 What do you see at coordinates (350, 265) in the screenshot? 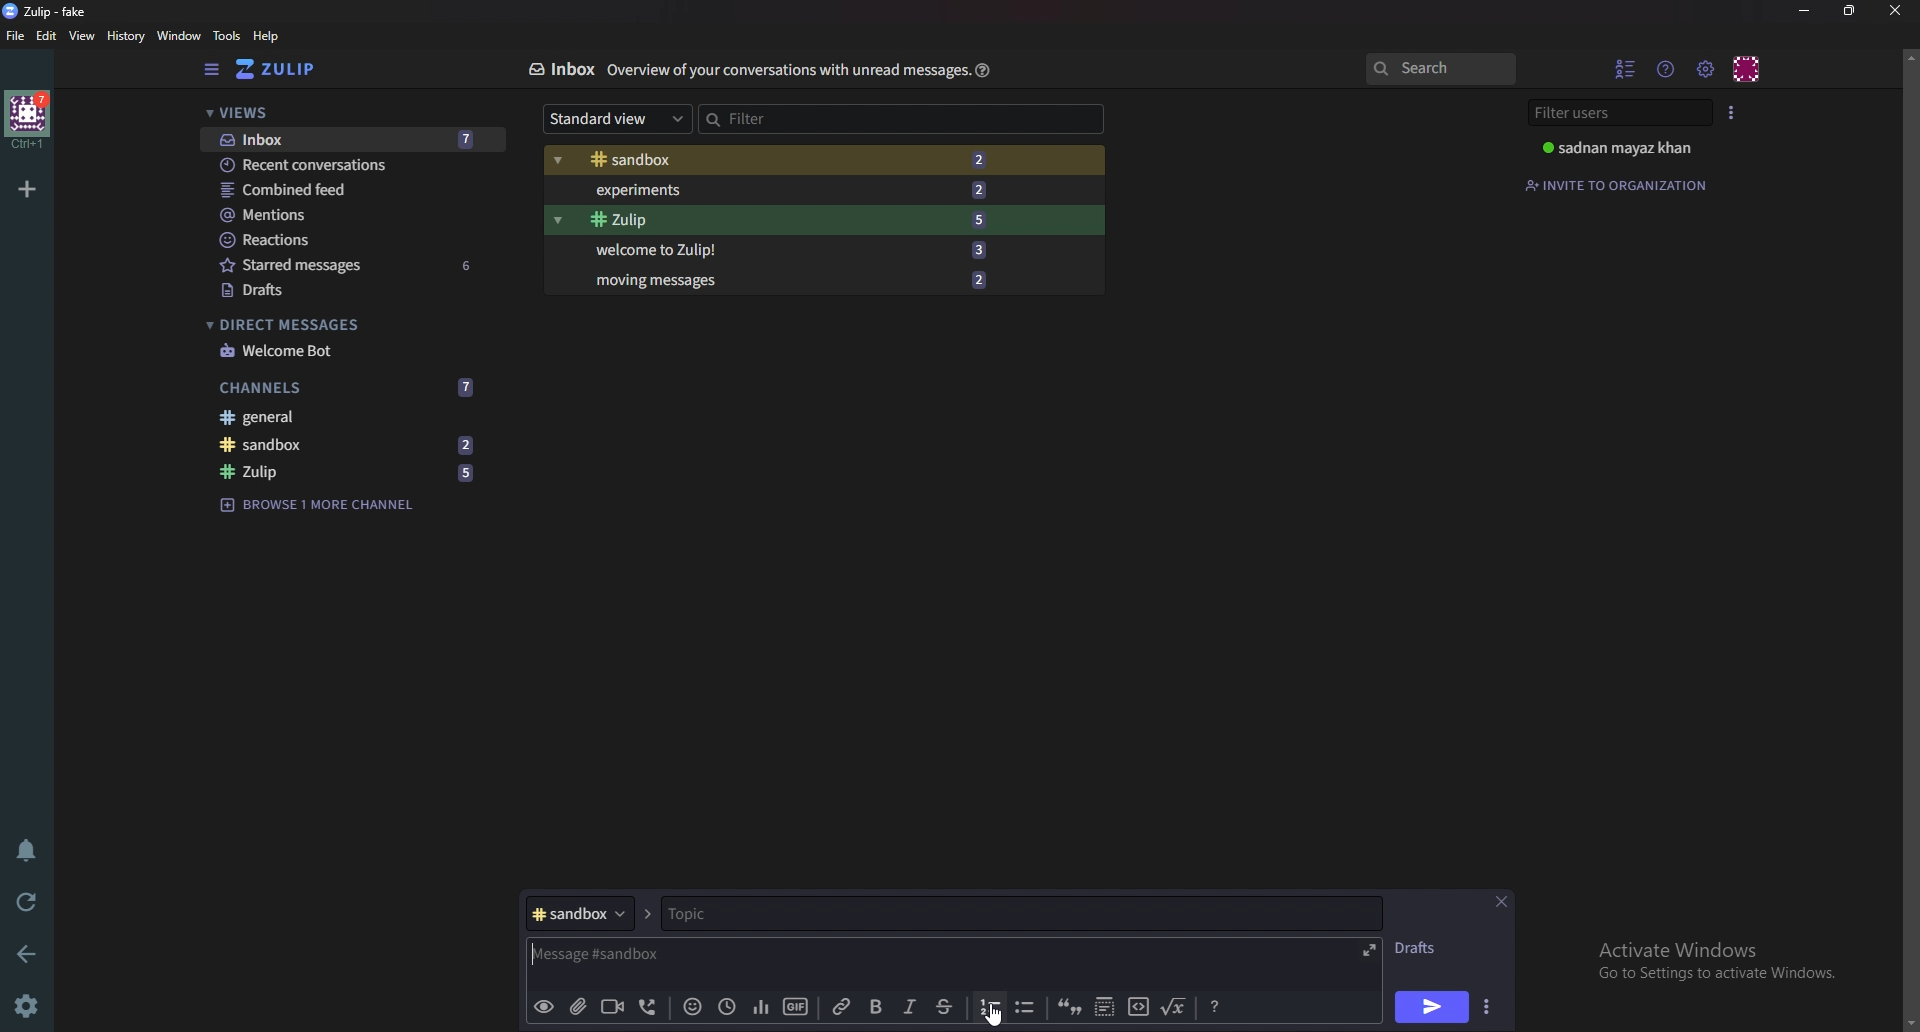
I see `Starred messages` at bounding box center [350, 265].